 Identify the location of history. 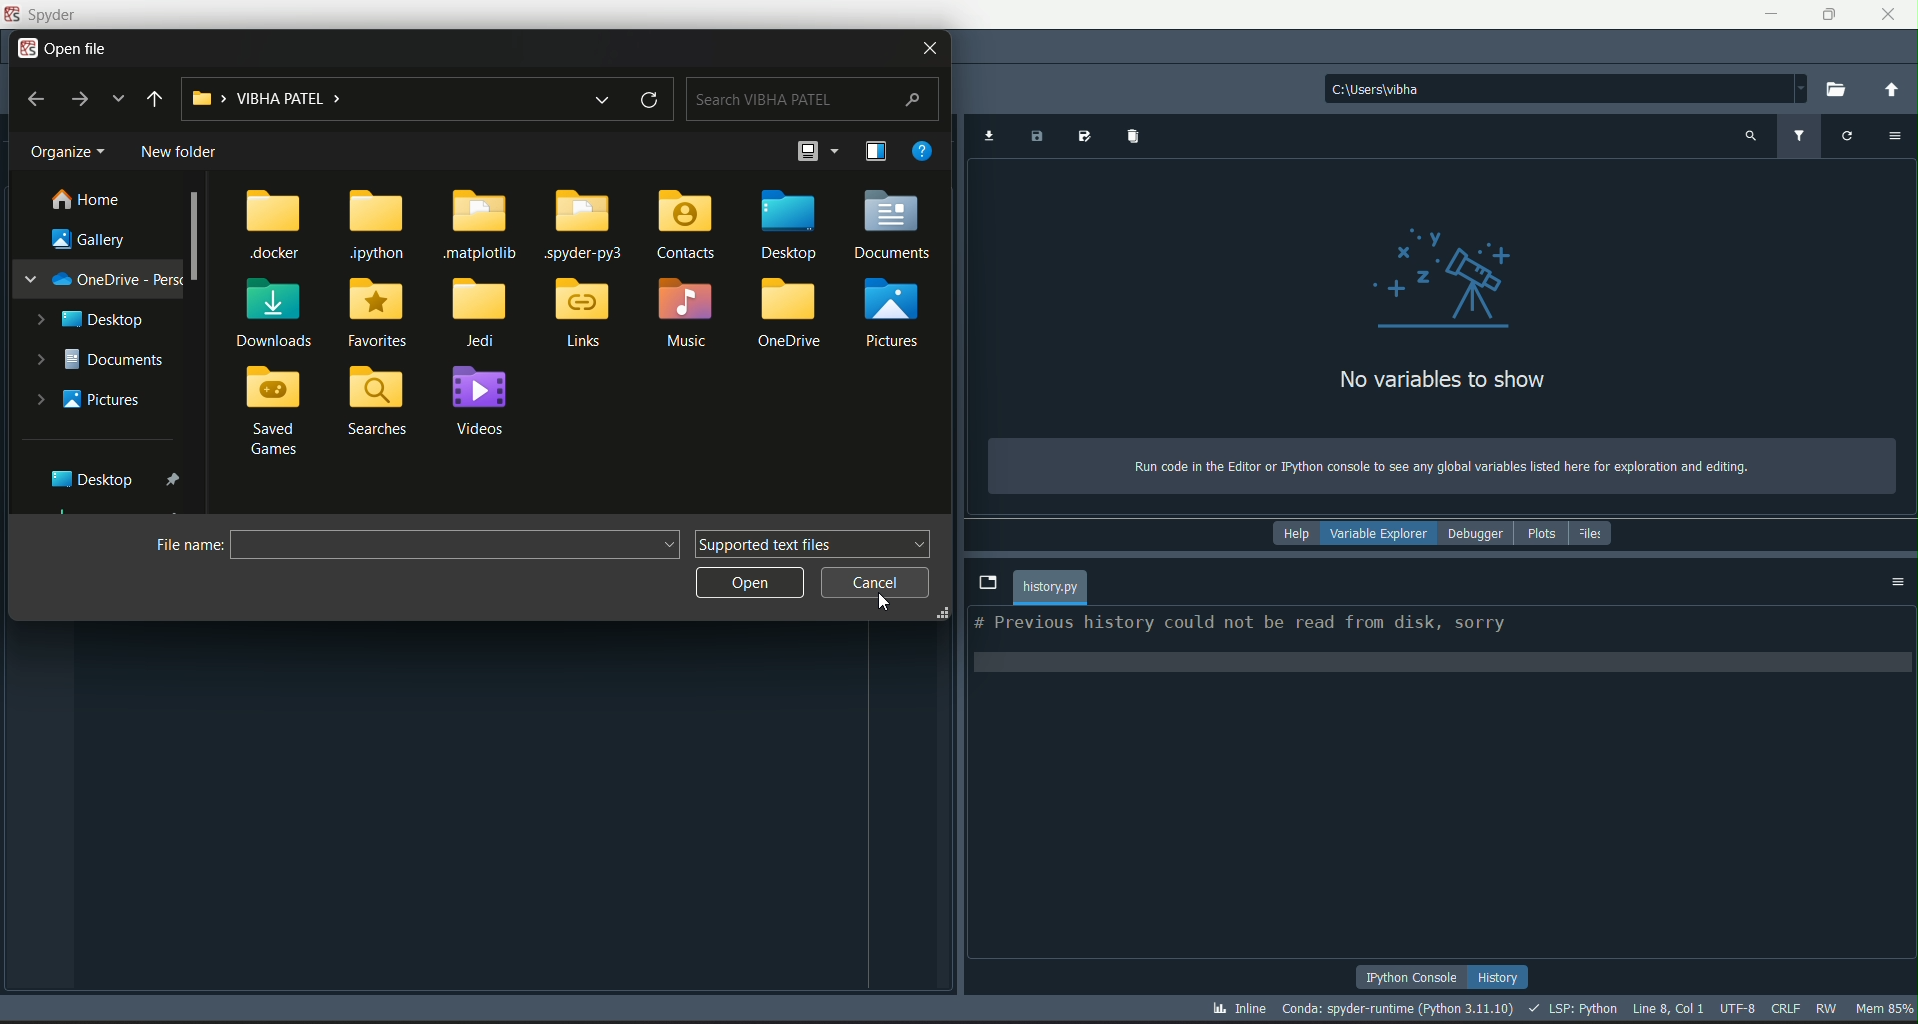
(1501, 975).